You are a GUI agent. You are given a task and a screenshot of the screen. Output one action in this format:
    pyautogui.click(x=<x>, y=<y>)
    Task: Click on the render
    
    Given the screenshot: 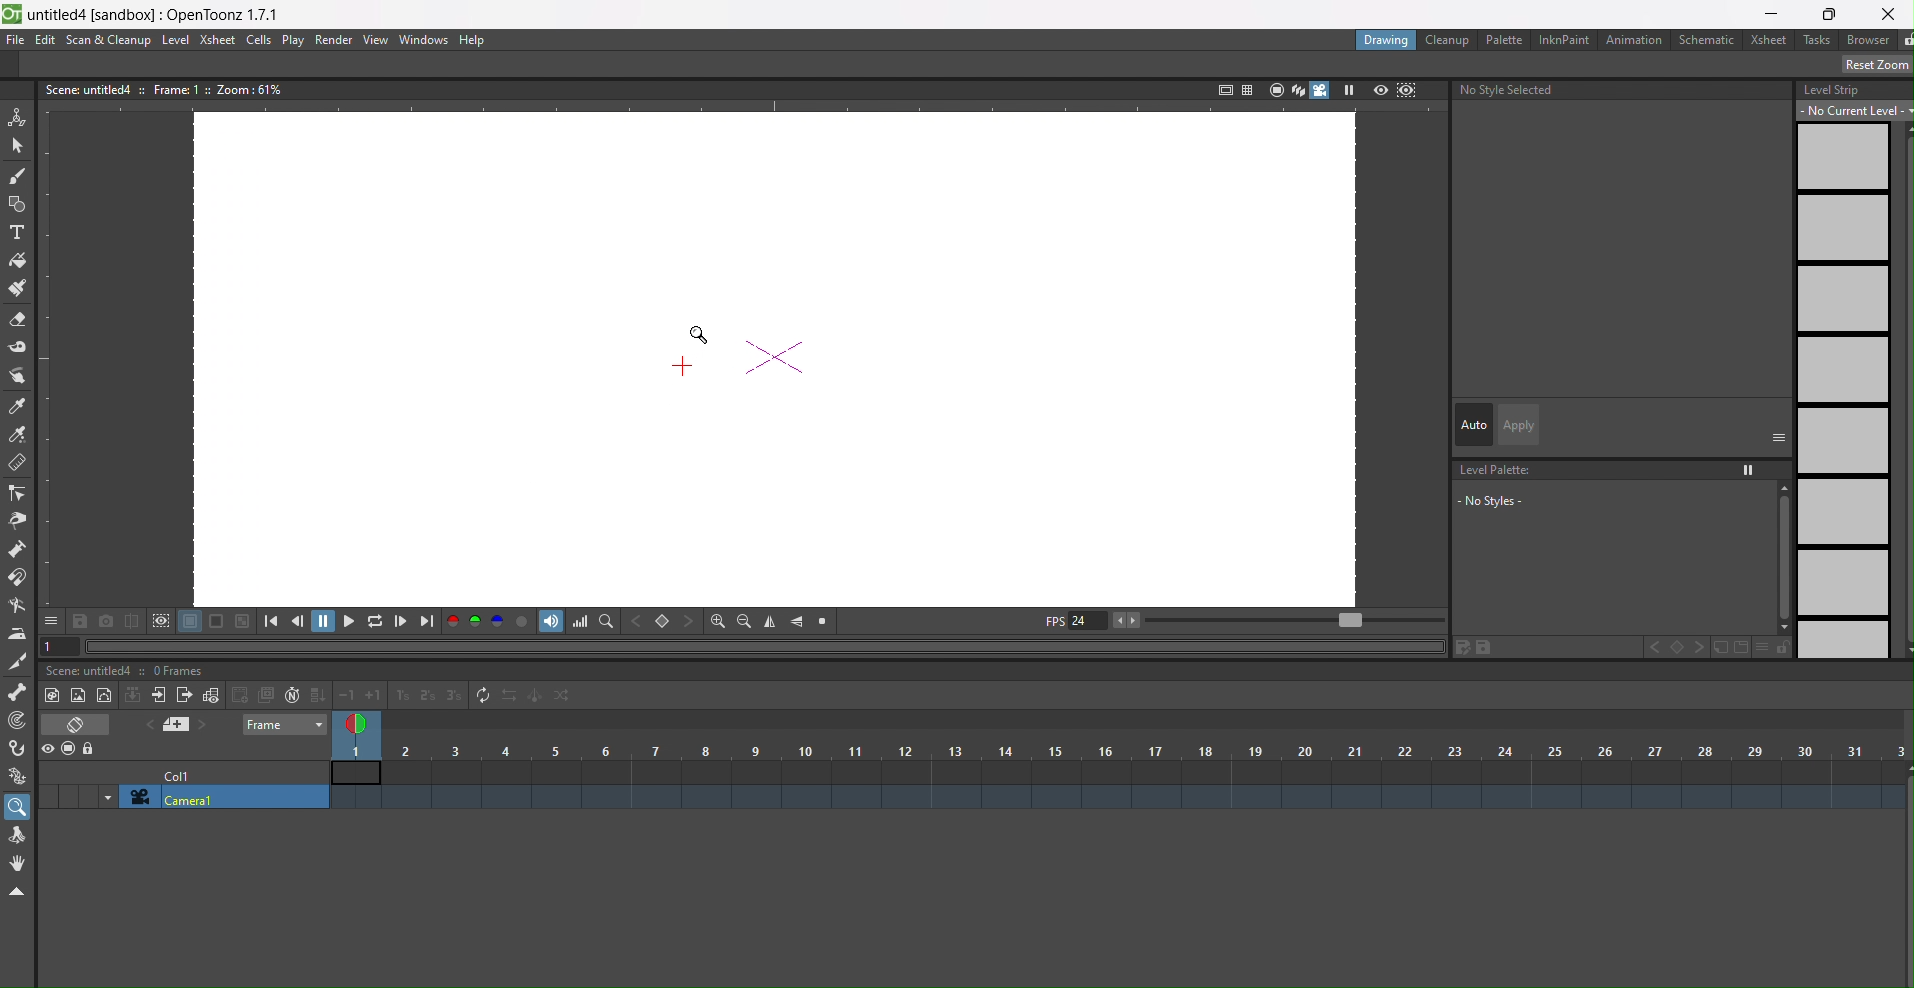 What is the action you would take?
    pyautogui.click(x=335, y=41)
    